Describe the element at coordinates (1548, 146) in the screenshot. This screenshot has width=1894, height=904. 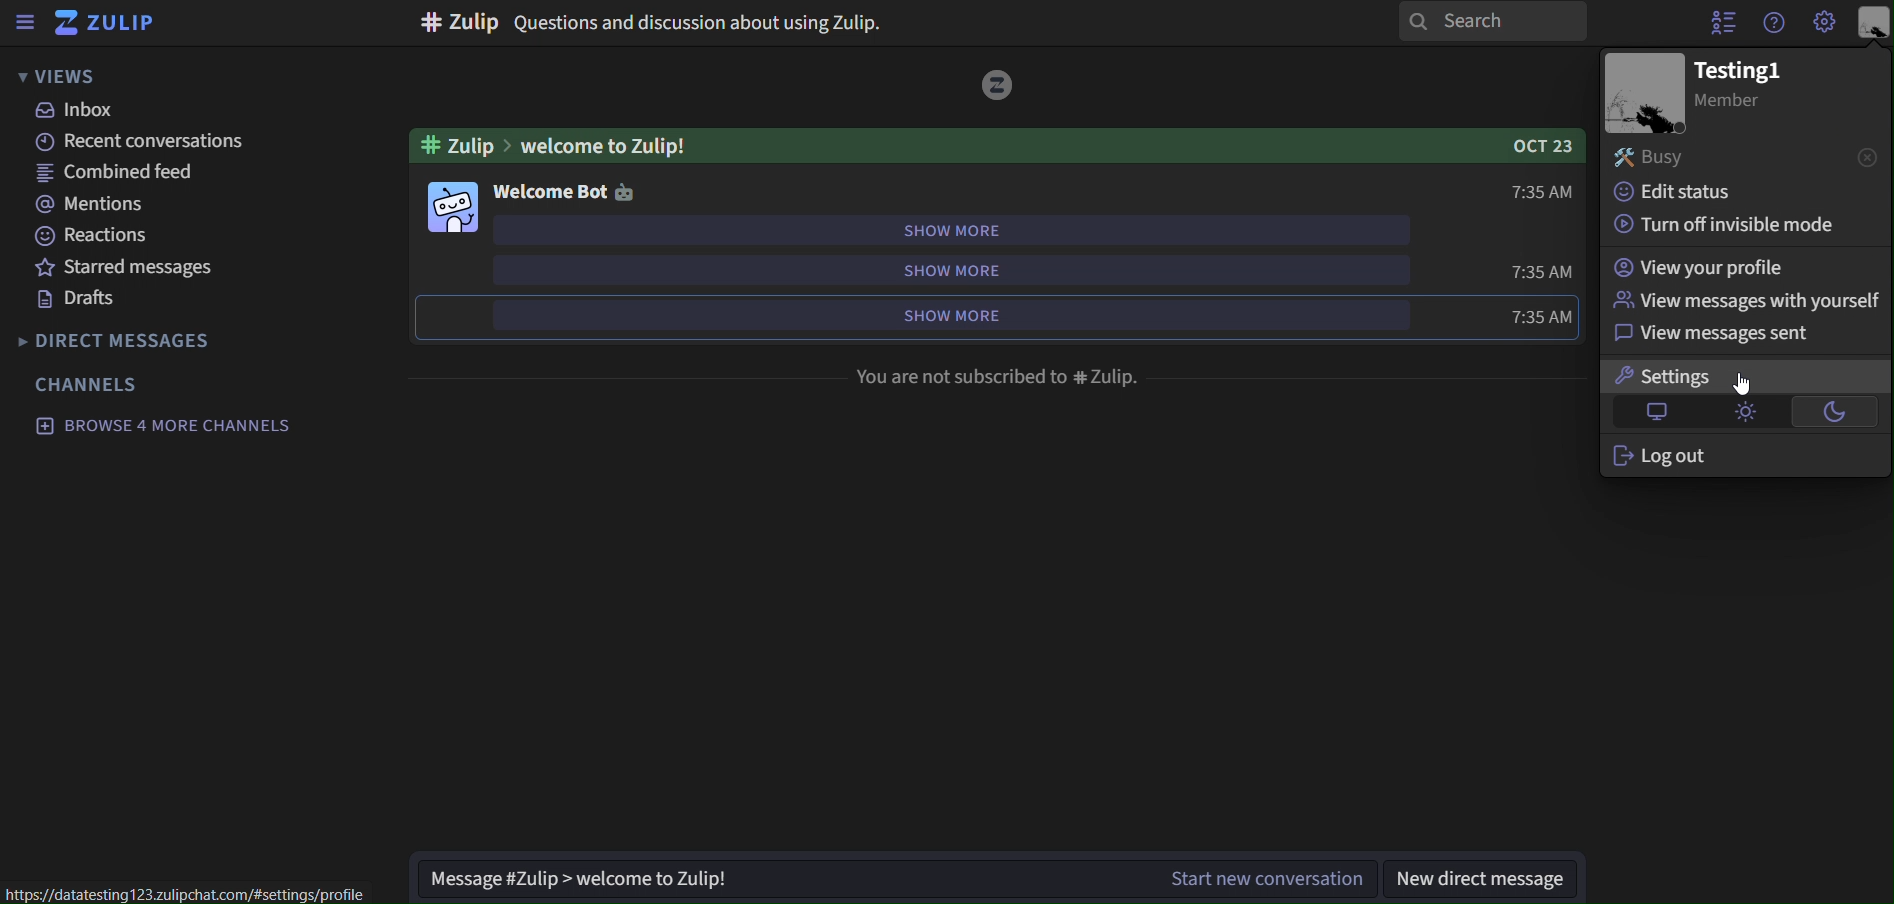
I see `Oct 23` at that location.